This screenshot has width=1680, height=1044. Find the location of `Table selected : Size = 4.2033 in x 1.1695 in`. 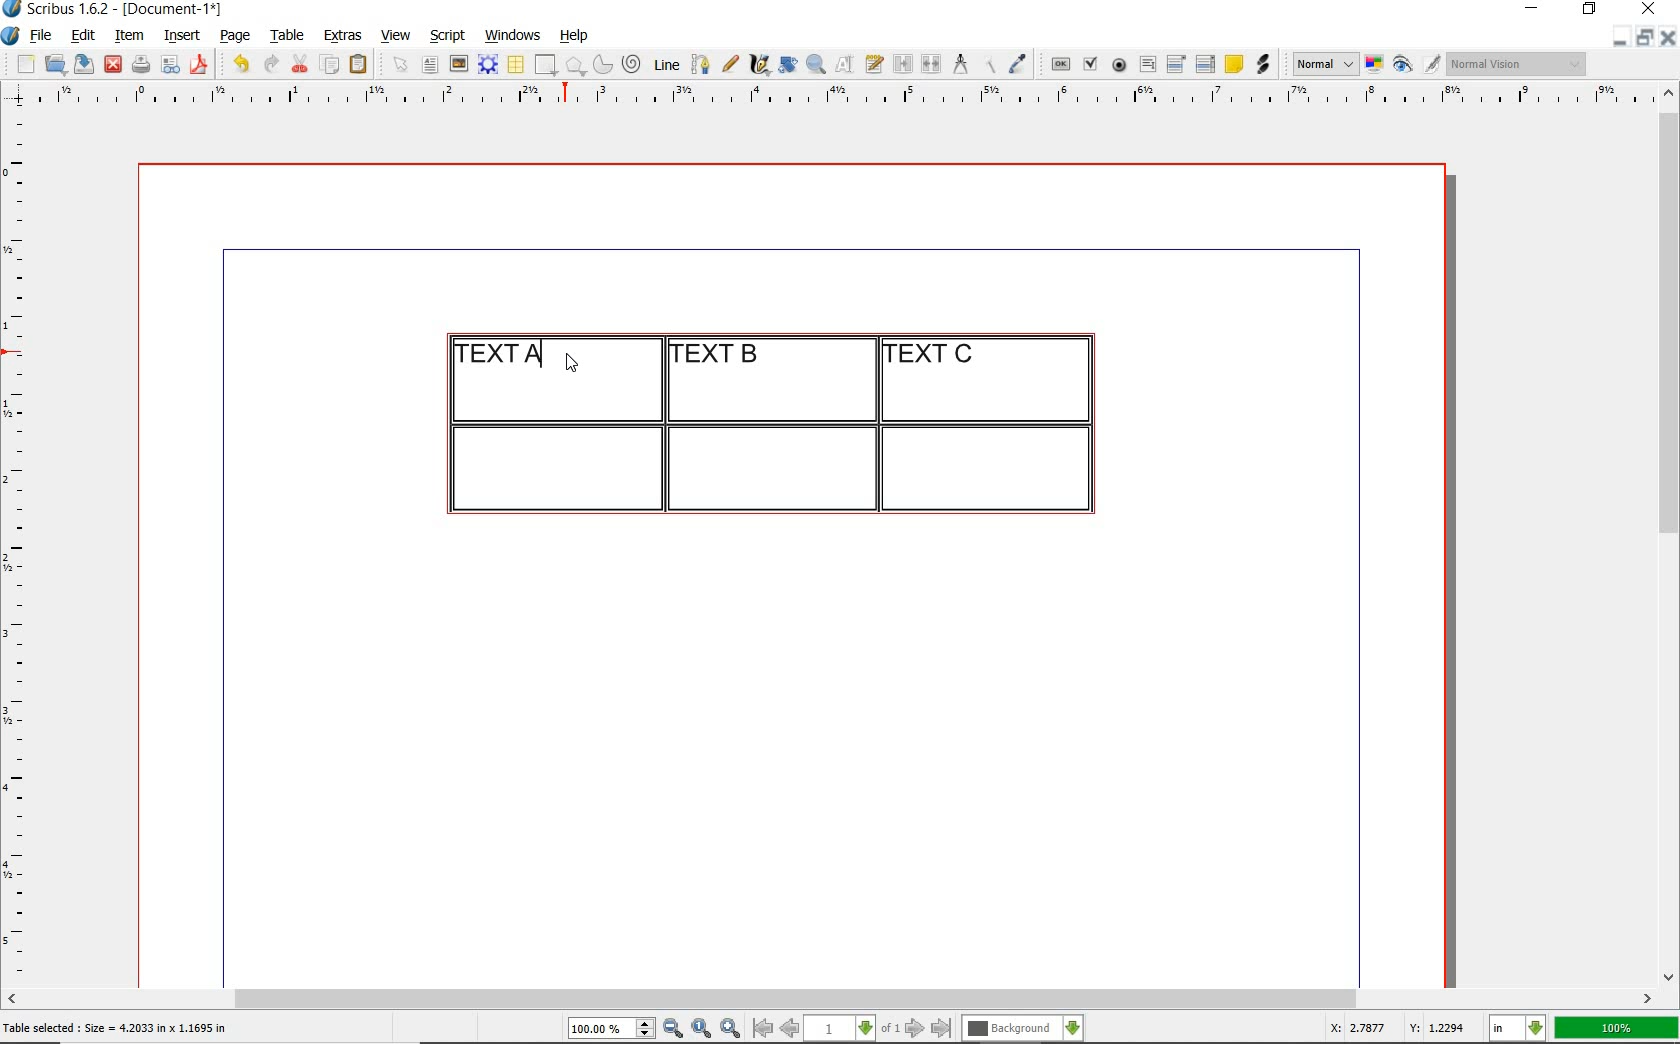

Table selected : Size = 4.2033 in x 1.1695 in is located at coordinates (116, 1027).